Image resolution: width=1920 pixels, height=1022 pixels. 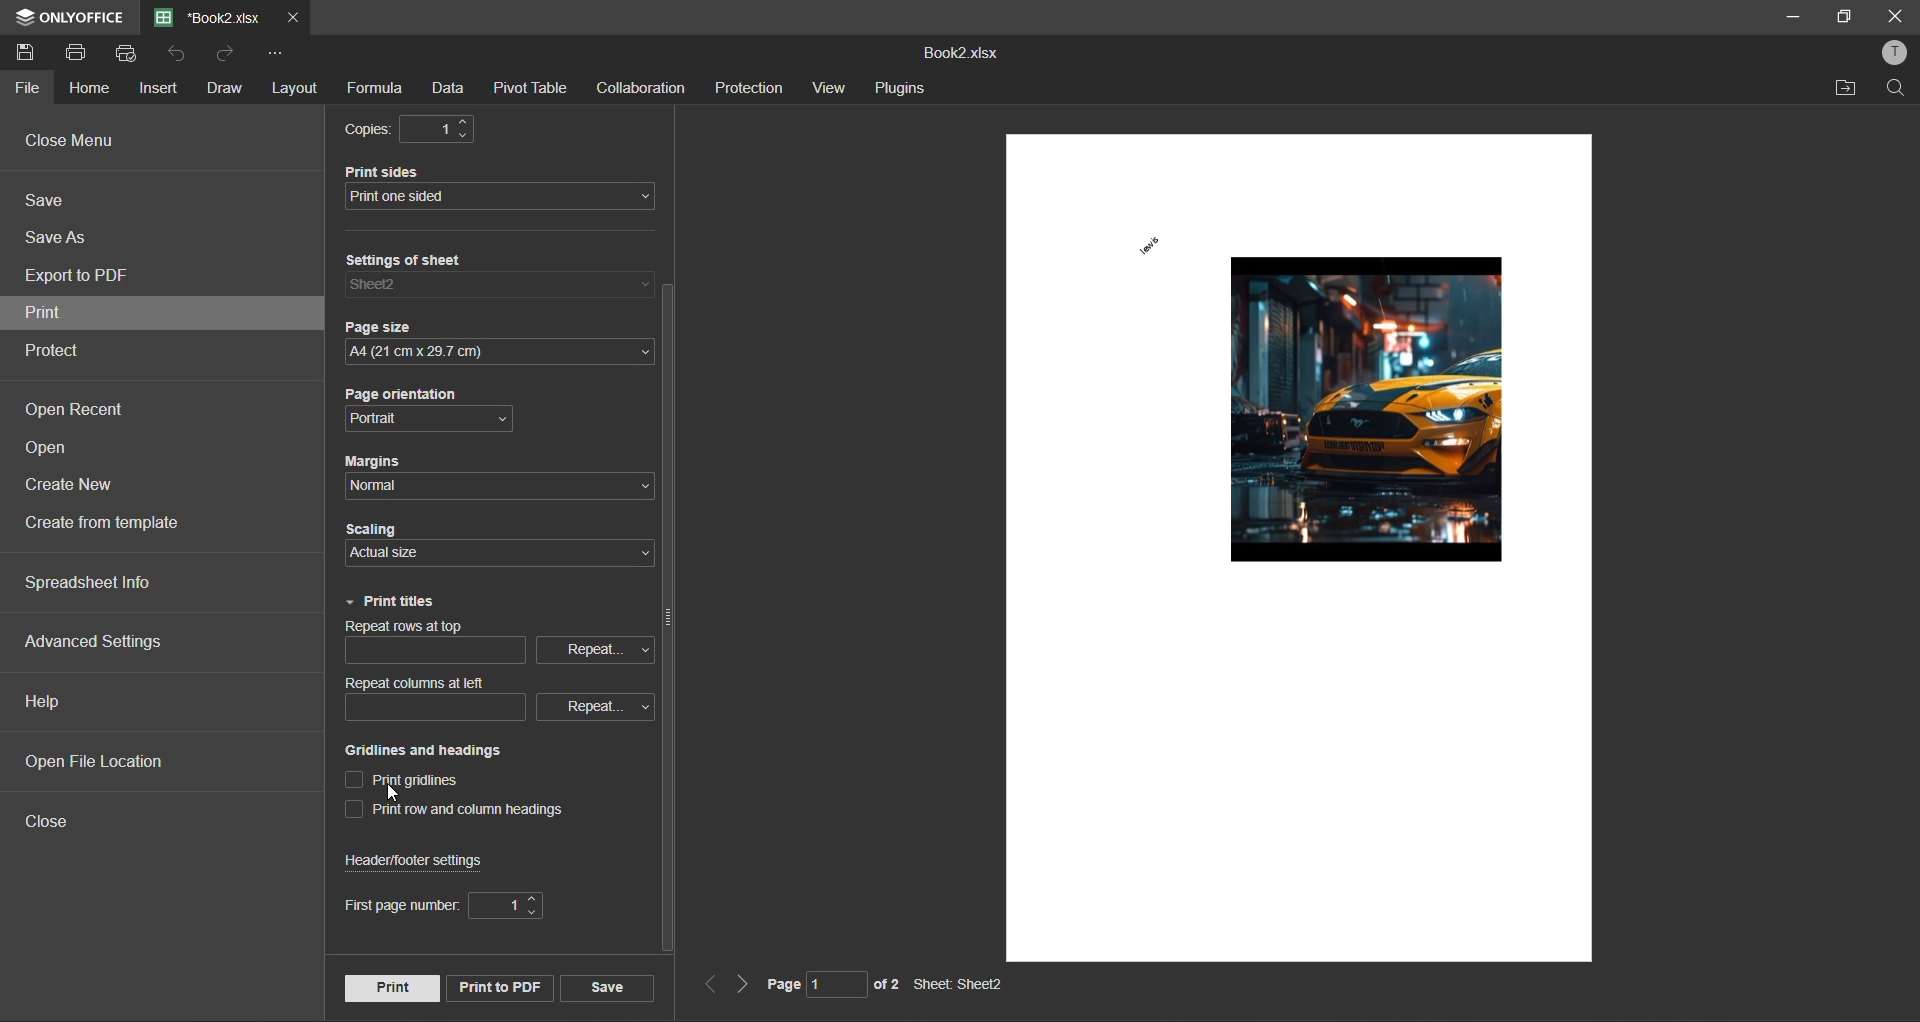 What do you see at coordinates (388, 602) in the screenshot?
I see `print titles` at bounding box center [388, 602].